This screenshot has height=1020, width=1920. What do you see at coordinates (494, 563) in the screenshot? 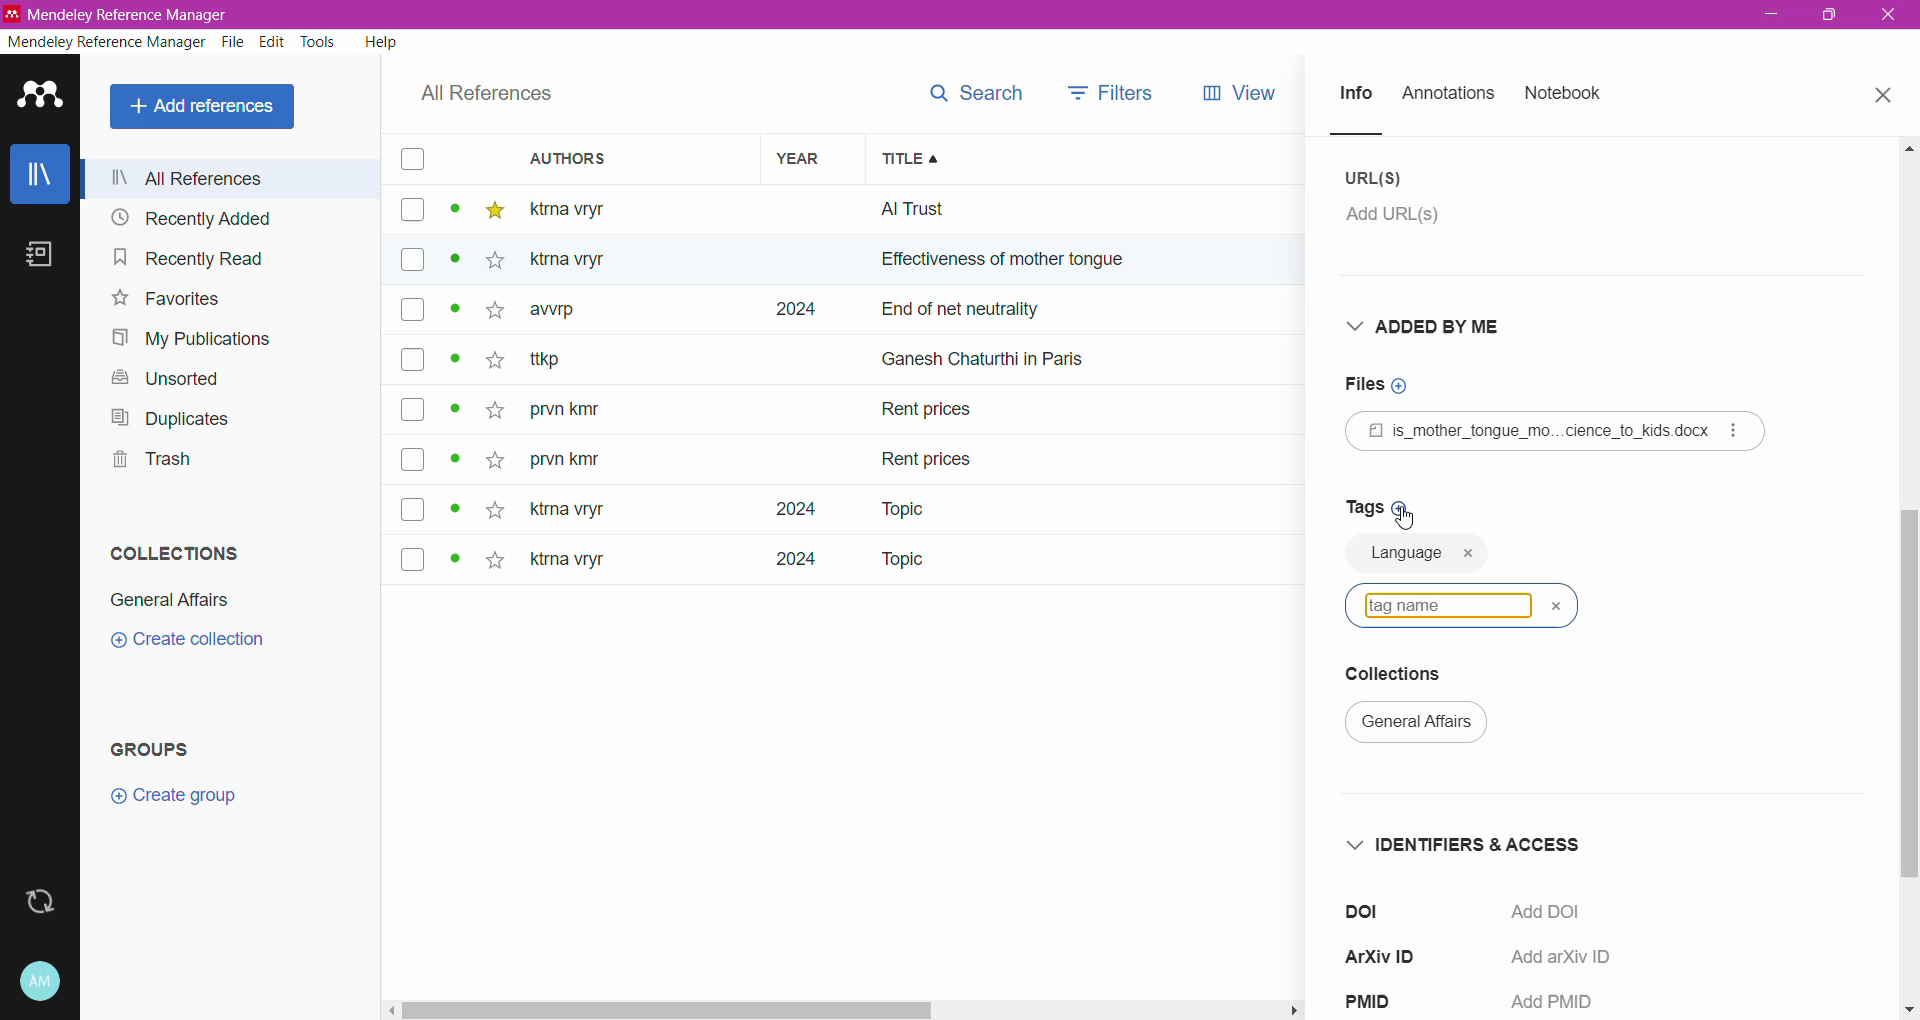
I see `star` at bounding box center [494, 563].